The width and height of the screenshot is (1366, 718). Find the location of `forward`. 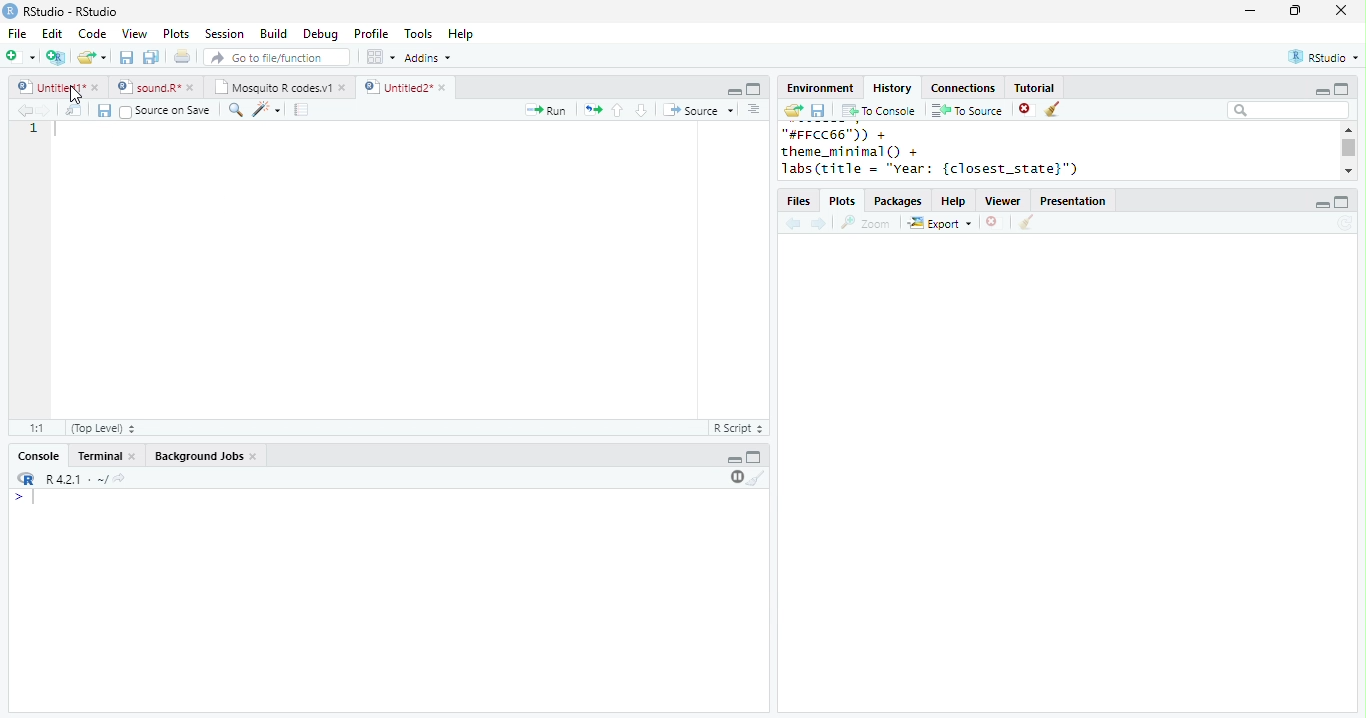

forward is located at coordinates (820, 225).